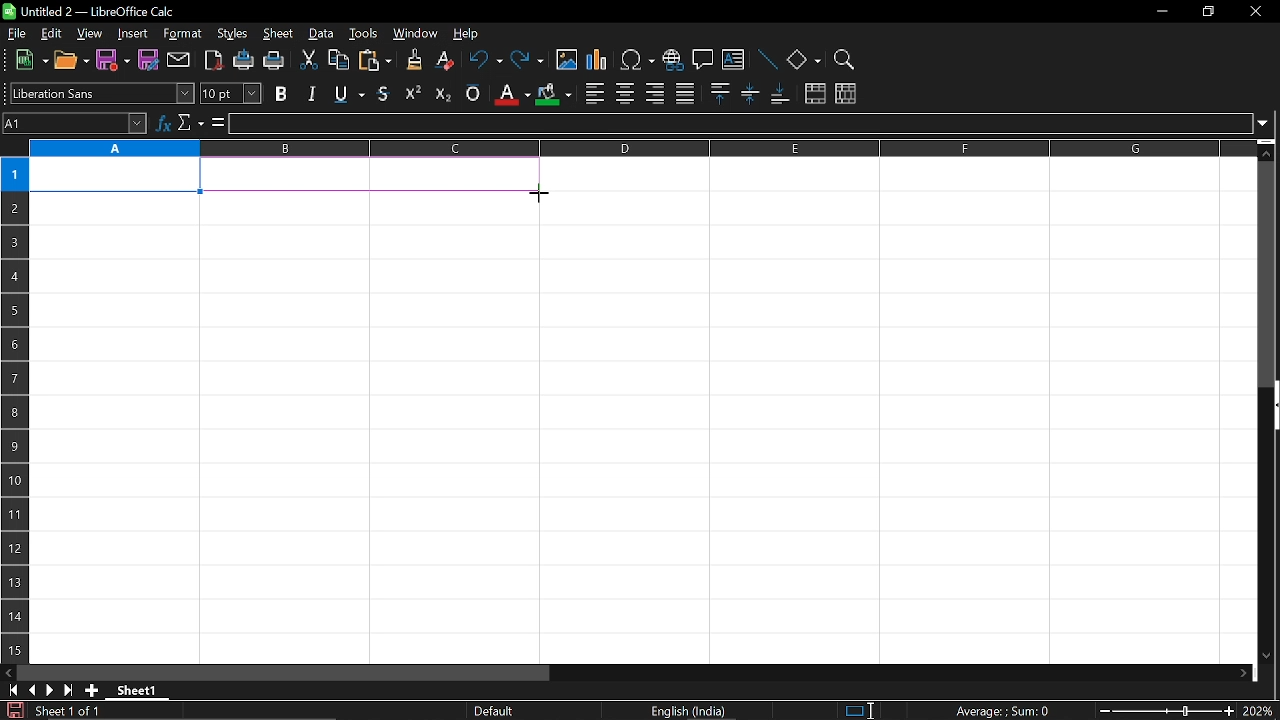 The width and height of the screenshot is (1280, 720). Describe the element at coordinates (71, 62) in the screenshot. I see `open` at that location.